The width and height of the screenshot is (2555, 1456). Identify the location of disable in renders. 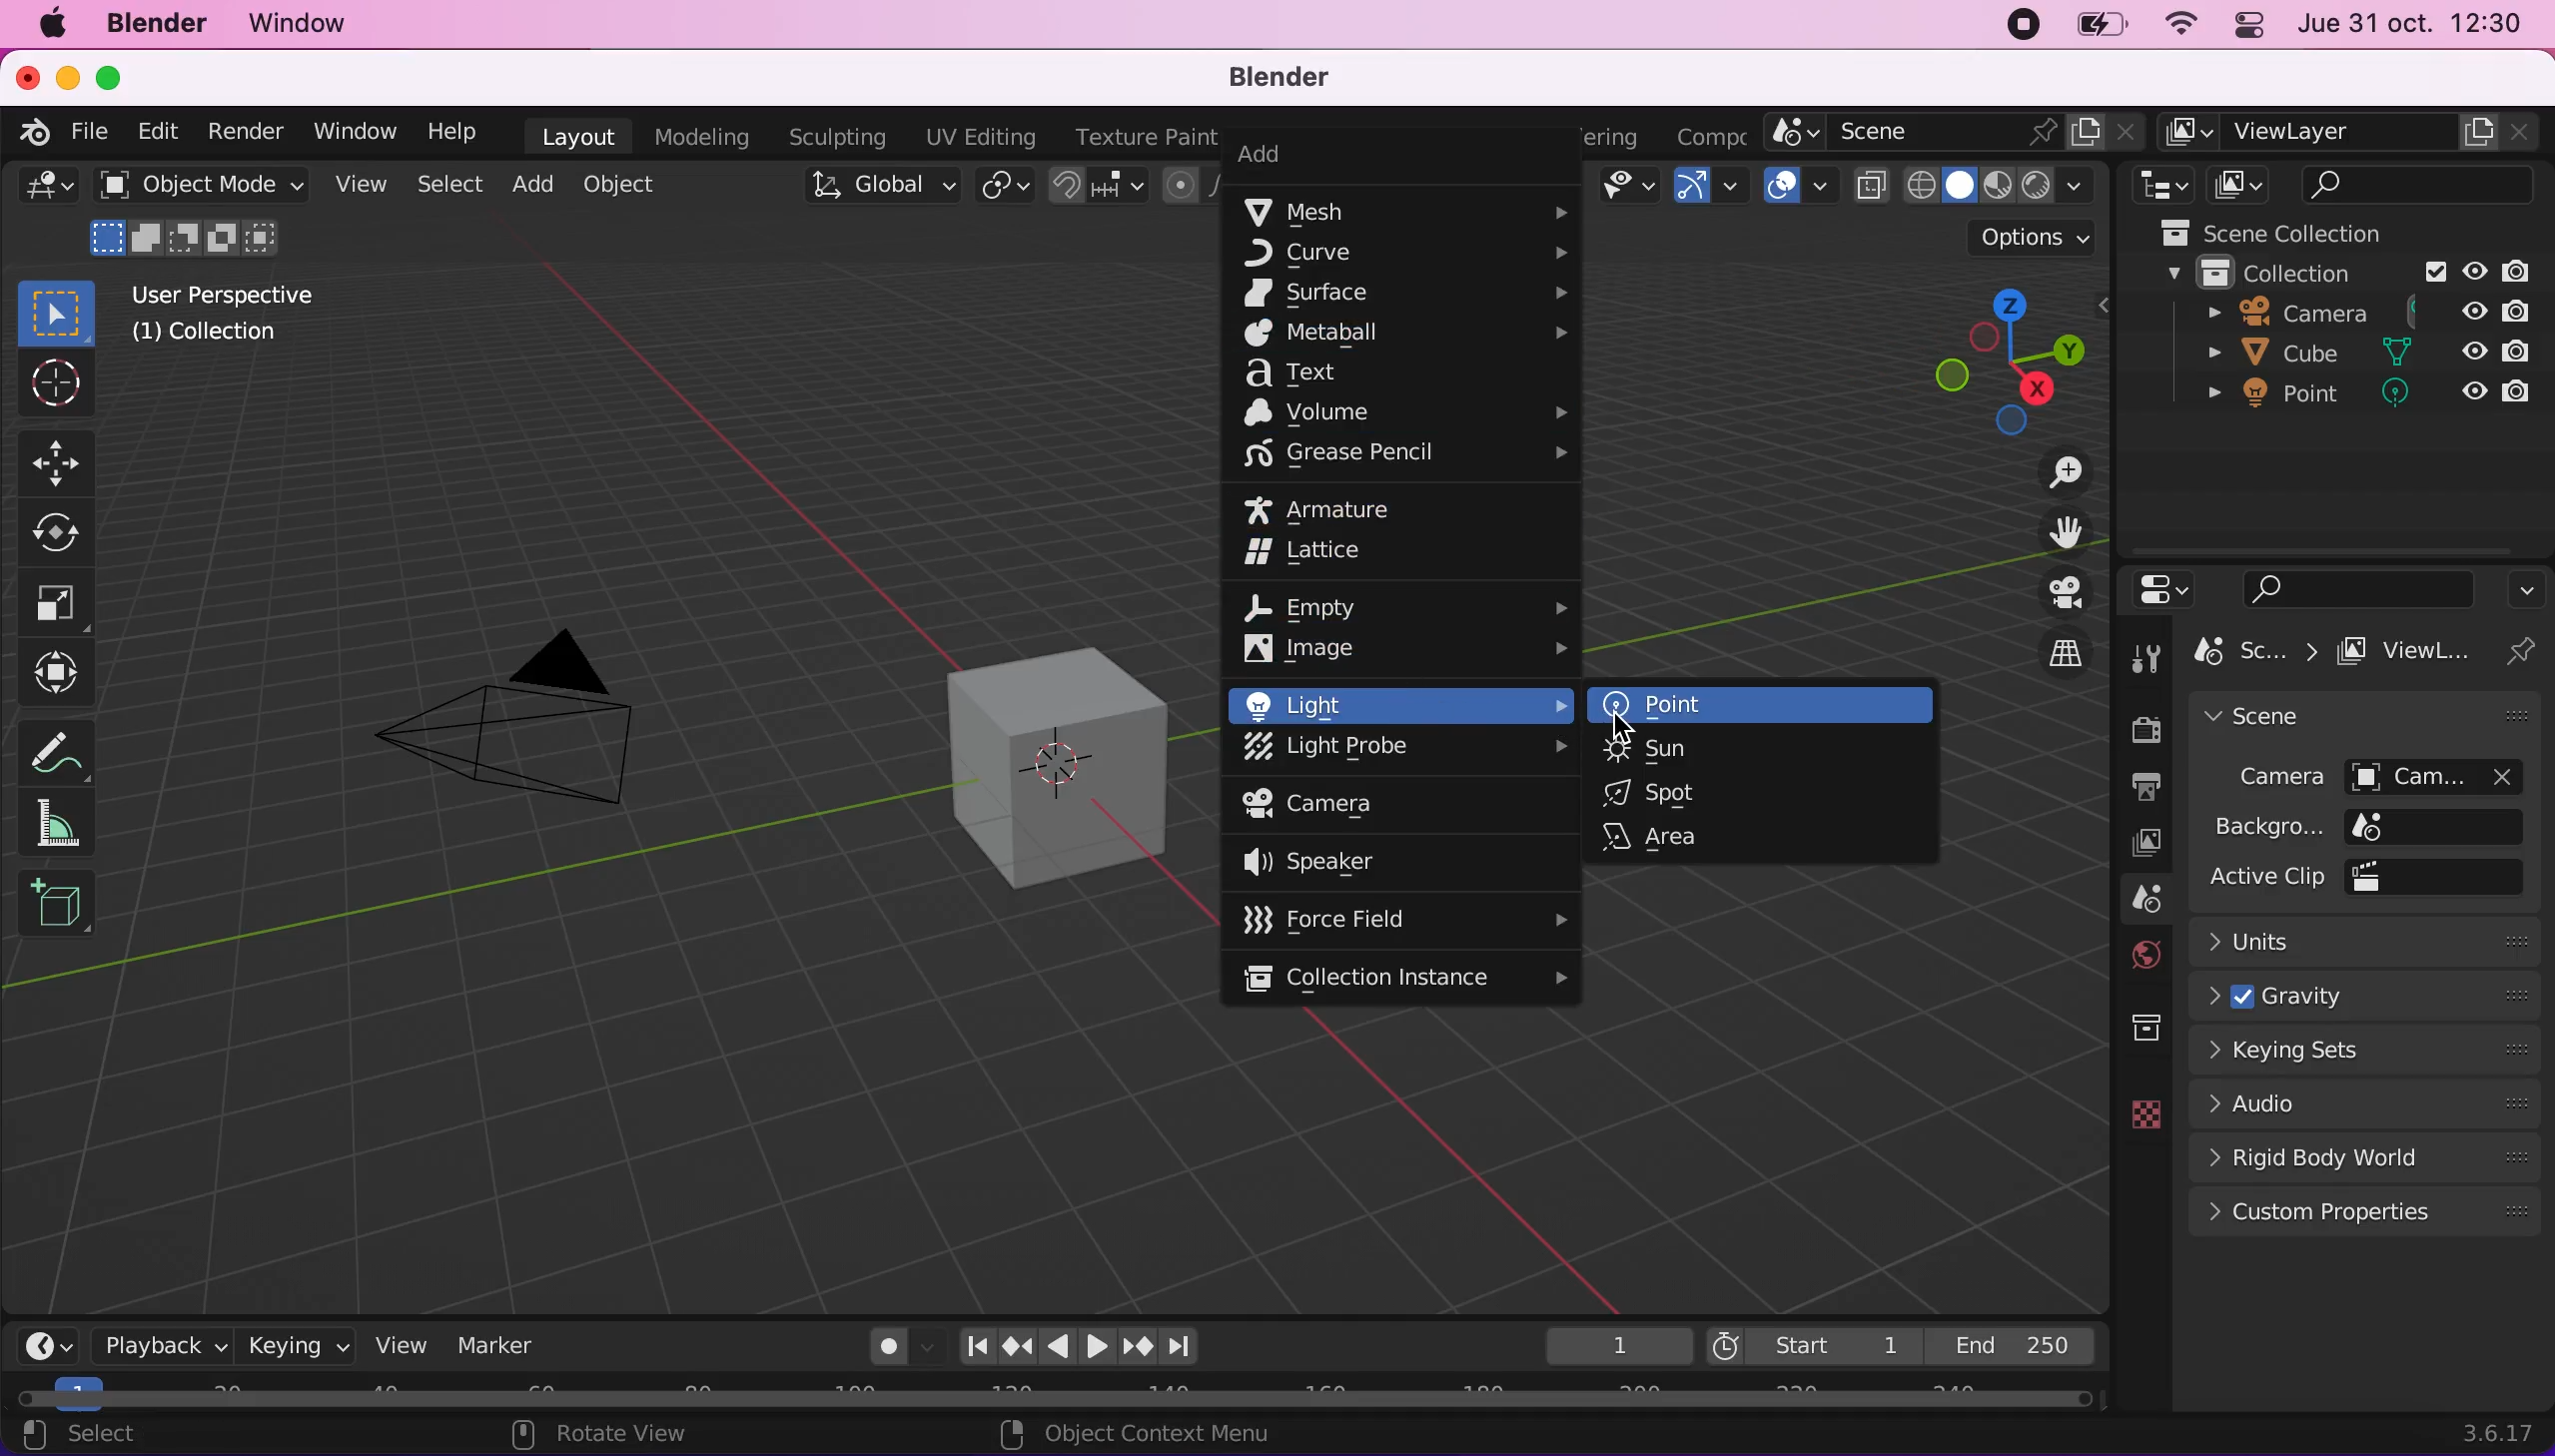
(2519, 314).